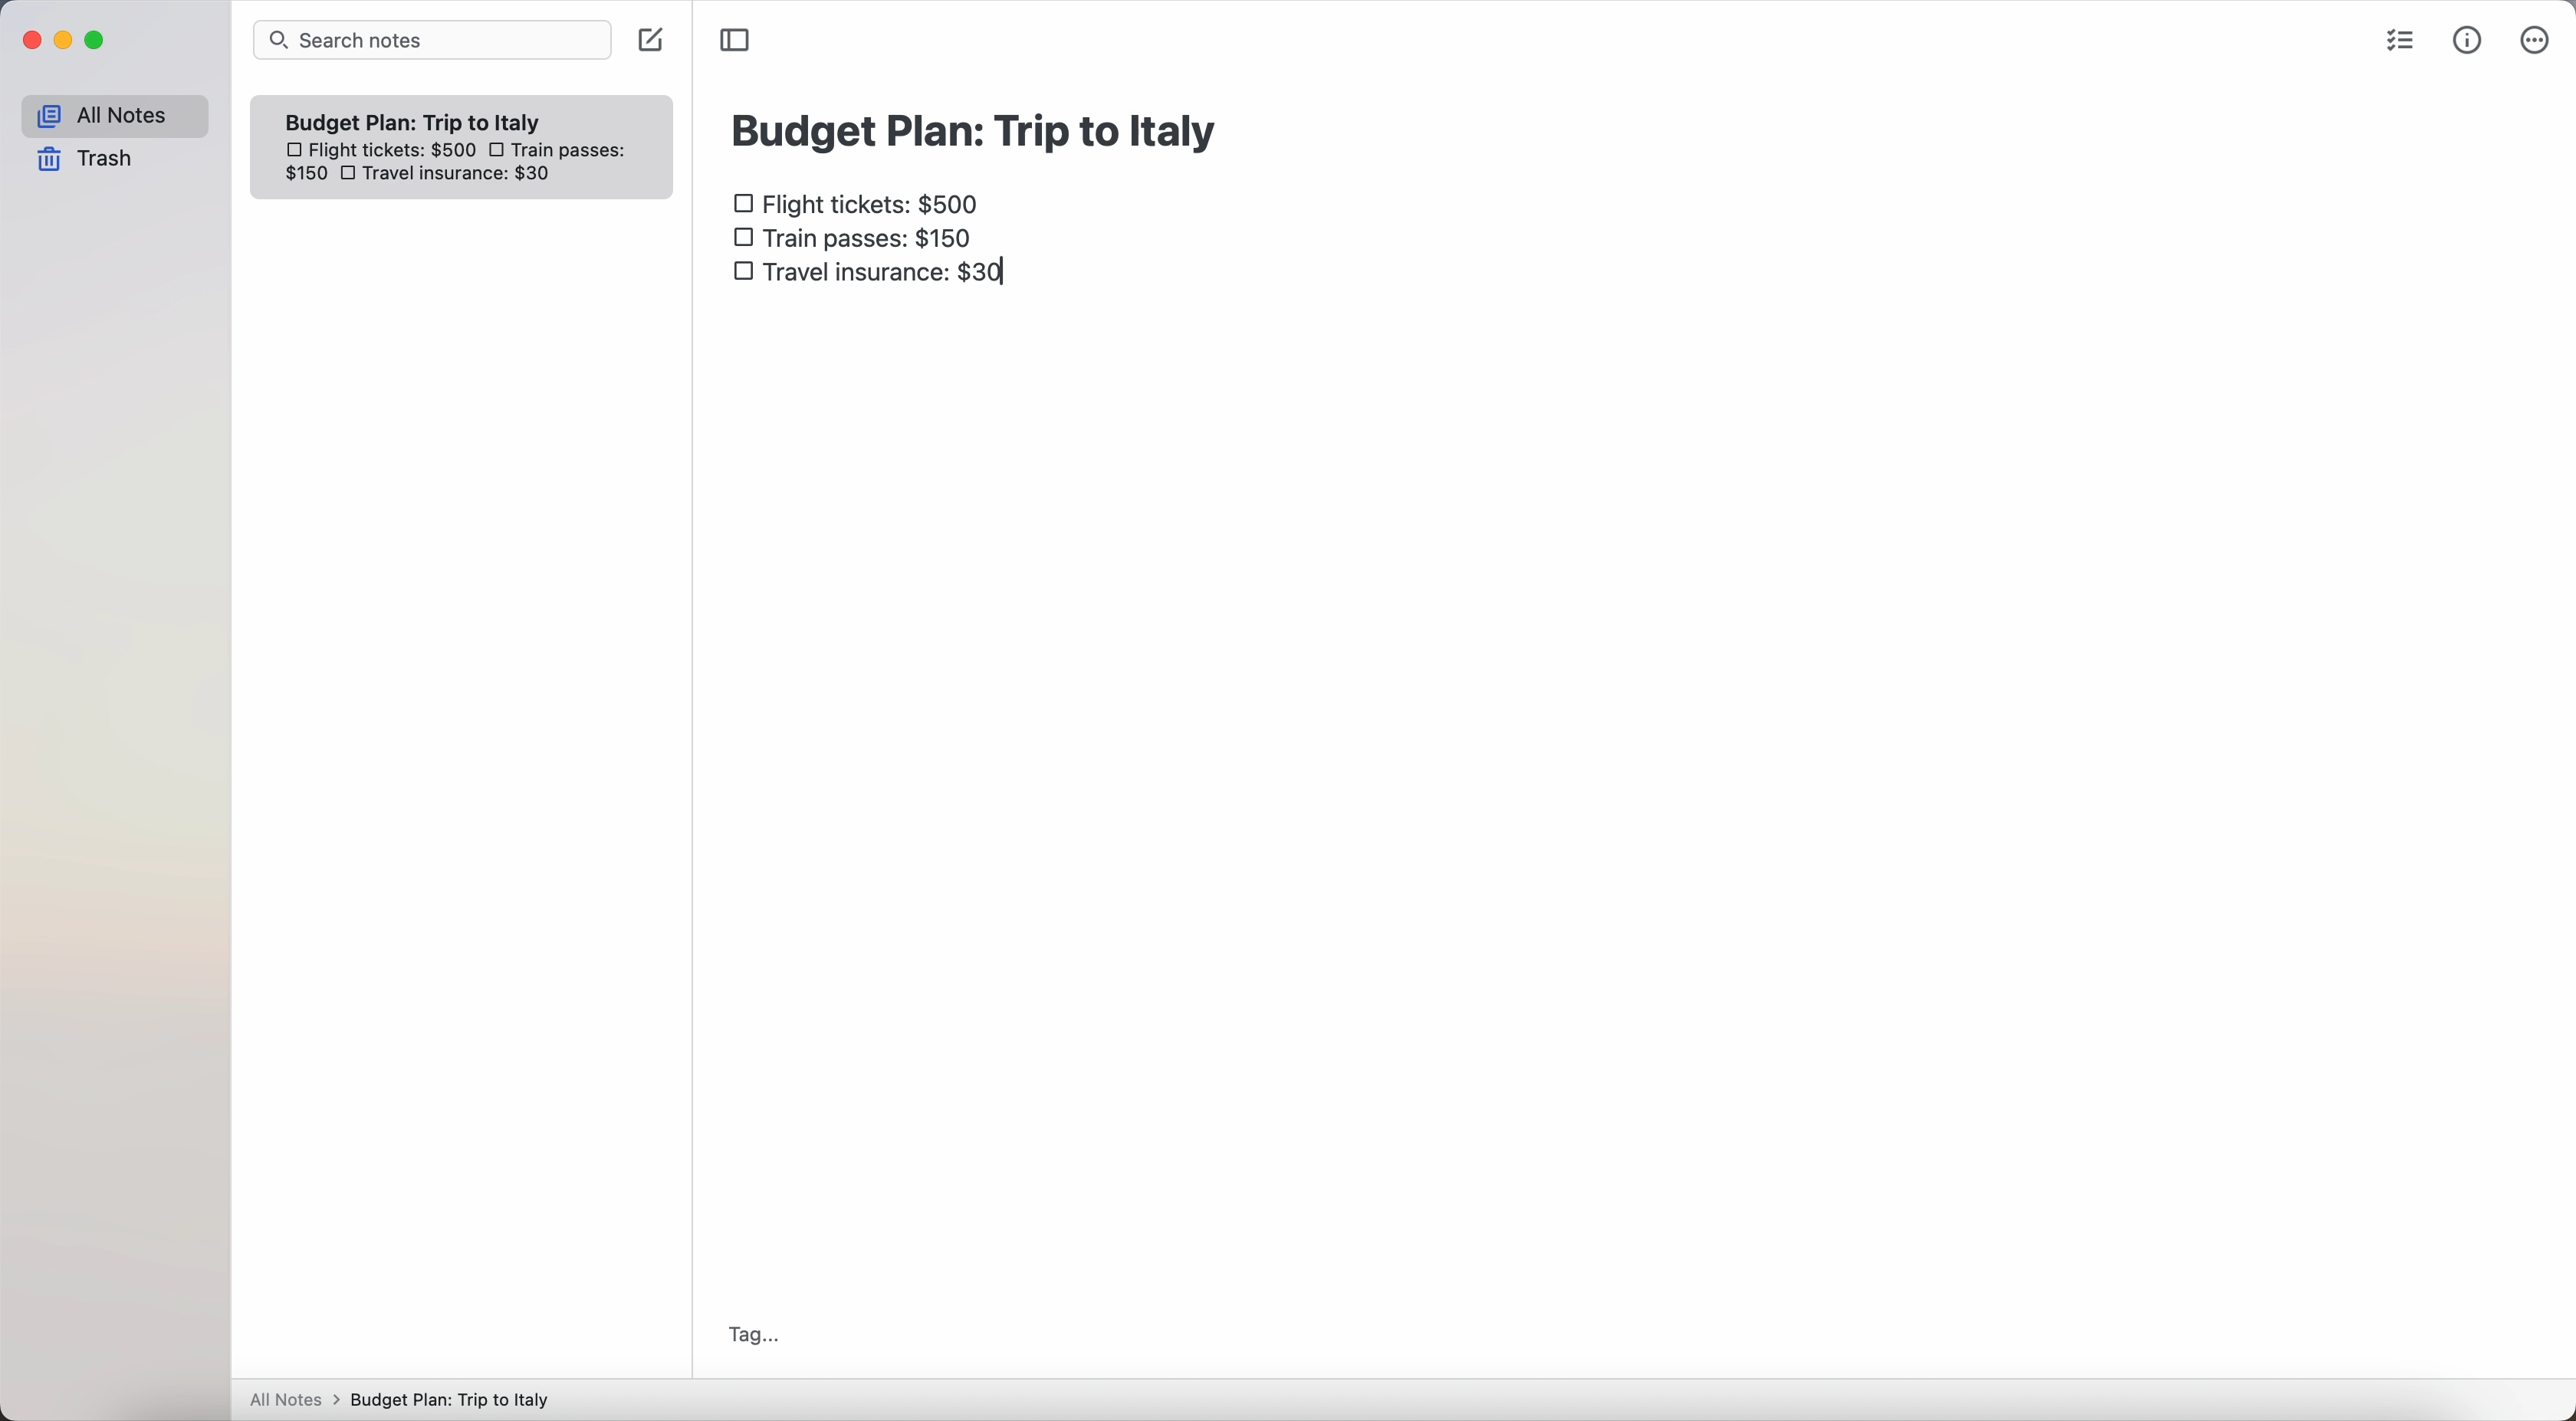 The image size is (2576, 1421). What do you see at coordinates (871, 278) in the screenshot?
I see `travel insurance: $30 checkbox` at bounding box center [871, 278].